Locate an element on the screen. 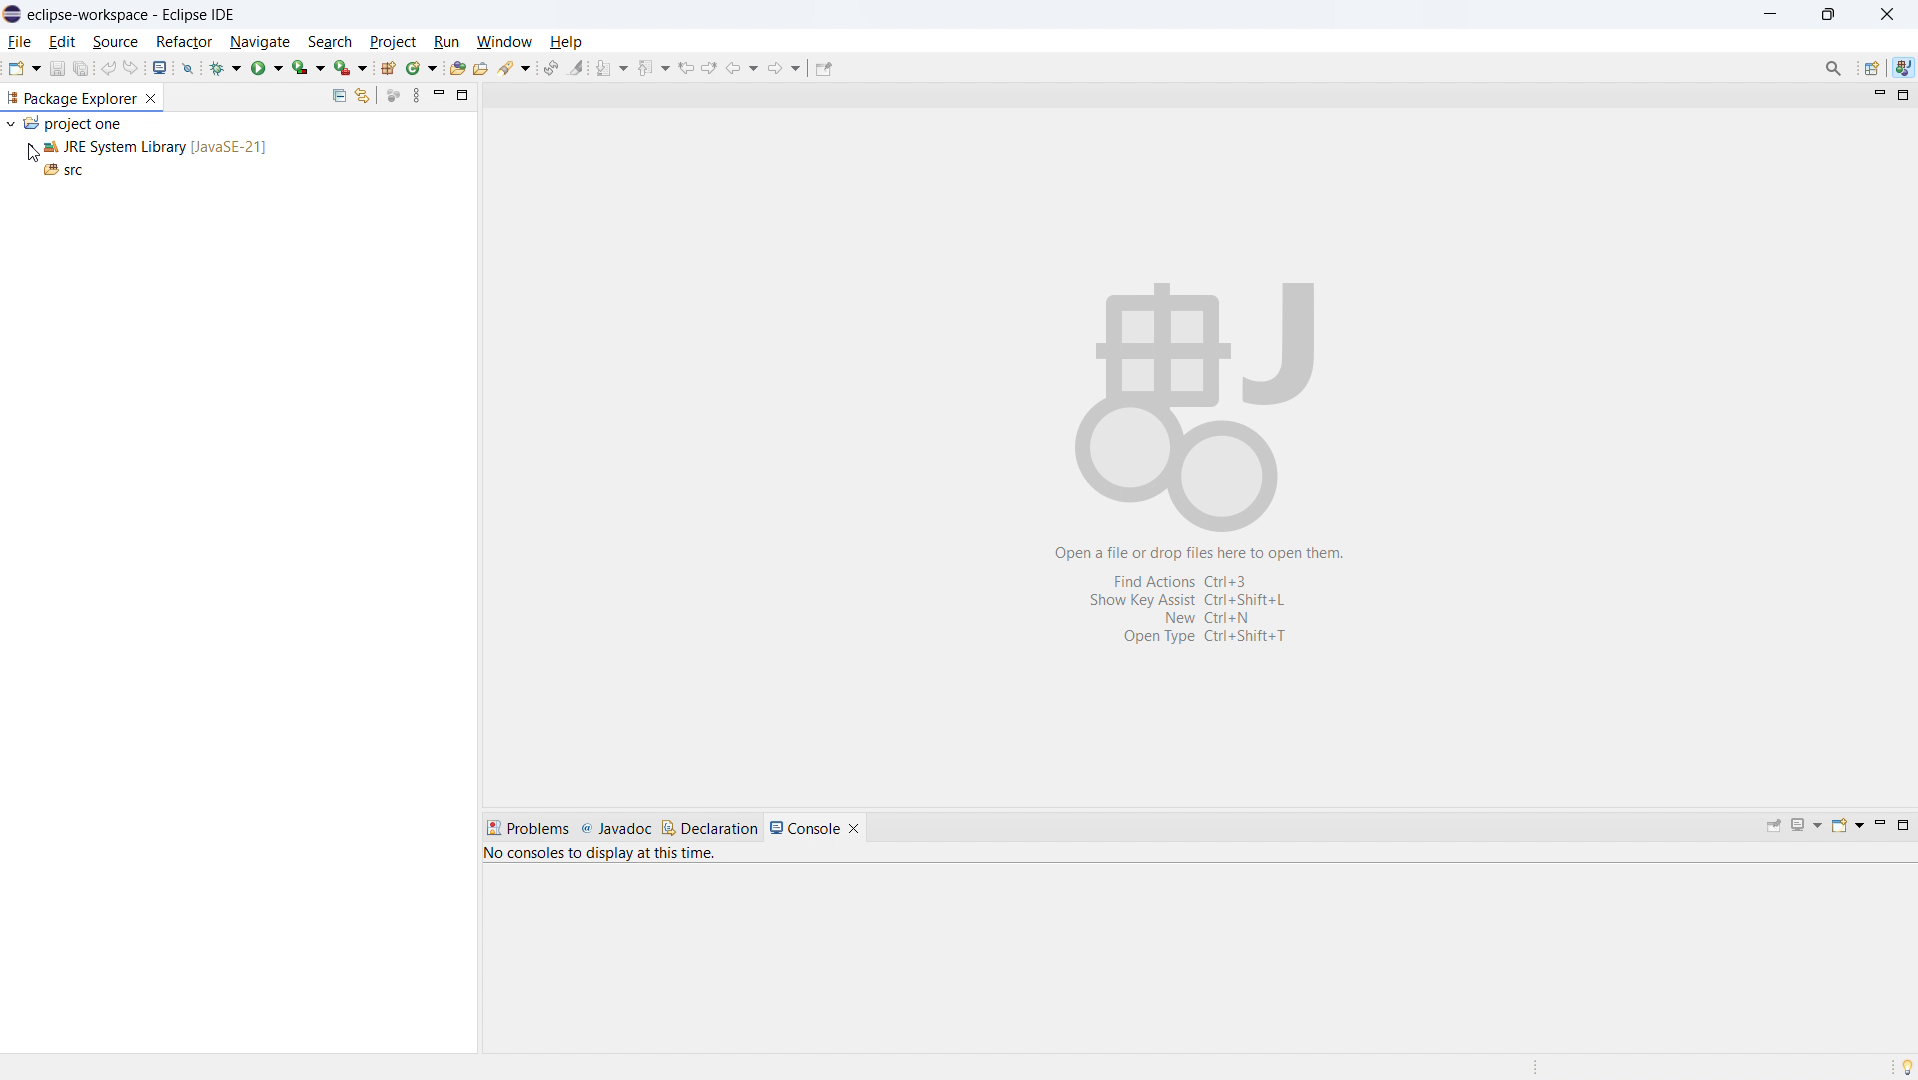 Image resolution: width=1918 pixels, height=1080 pixels. file is located at coordinates (20, 41).